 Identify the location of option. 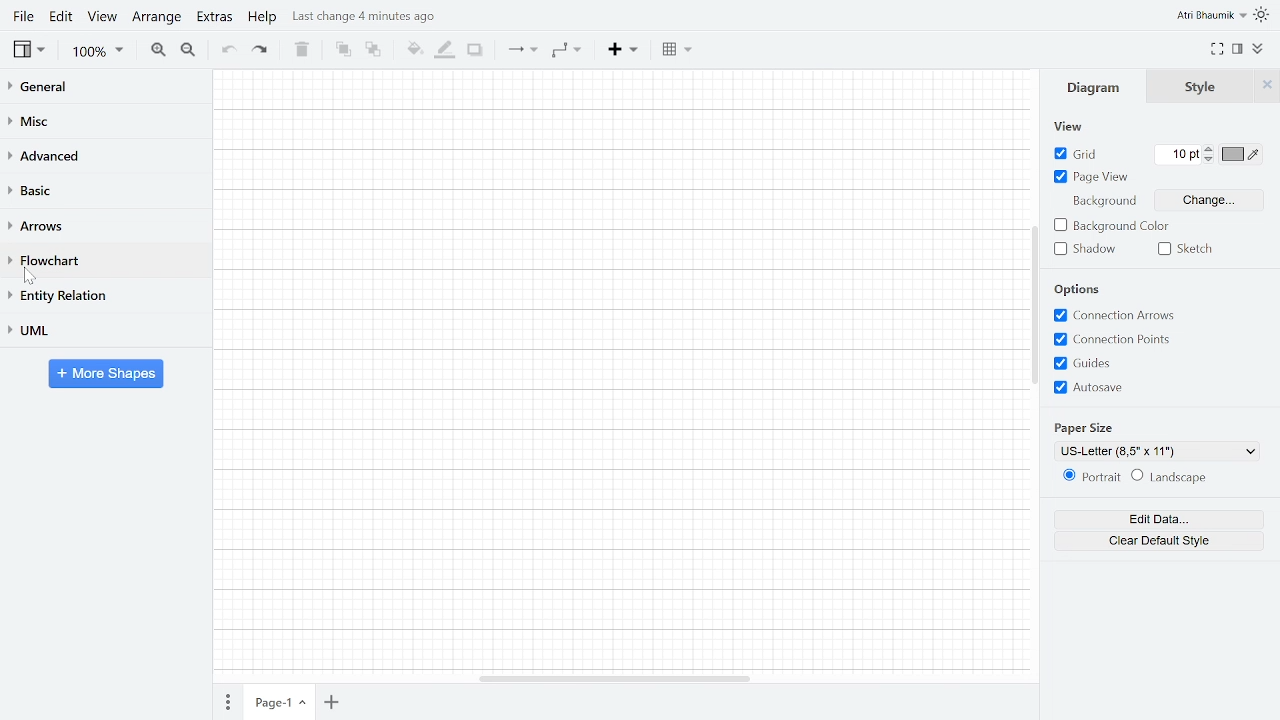
(1077, 291).